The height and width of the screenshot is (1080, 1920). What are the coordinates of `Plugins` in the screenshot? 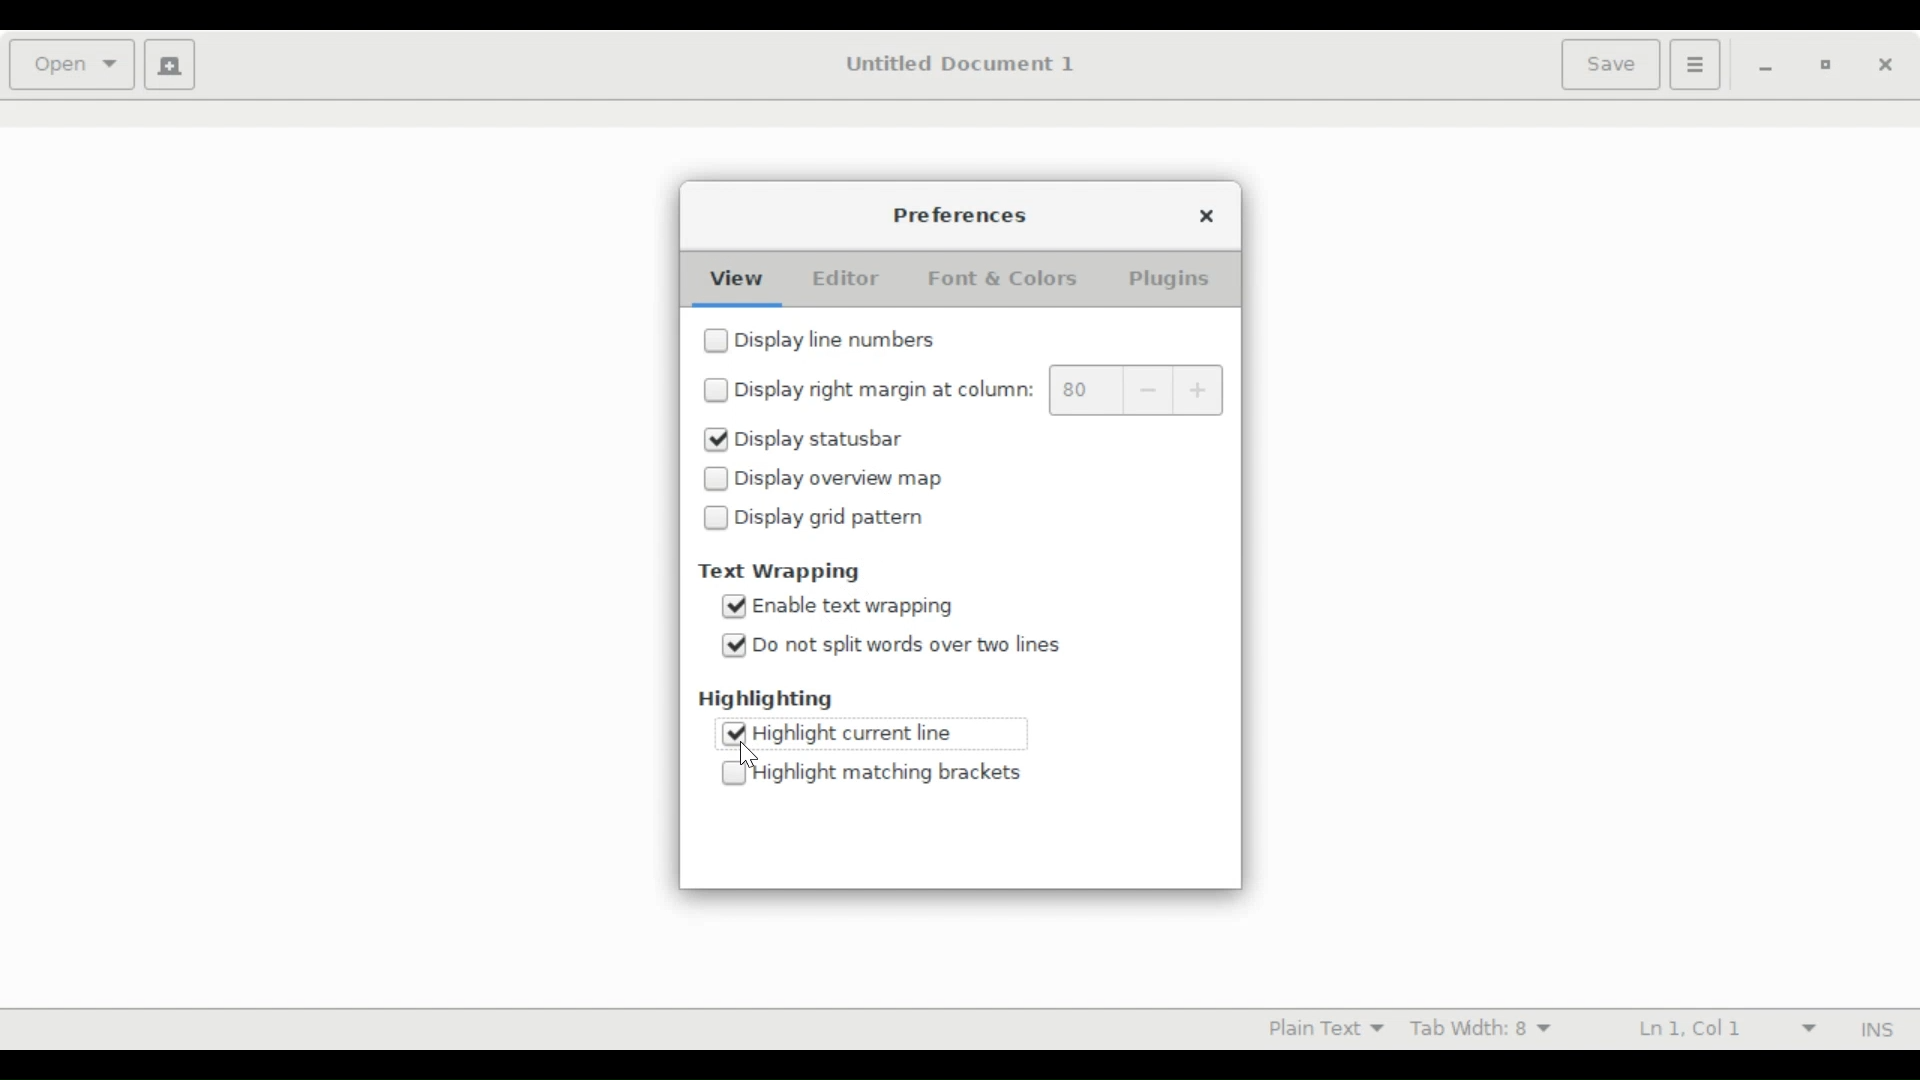 It's located at (1173, 281).